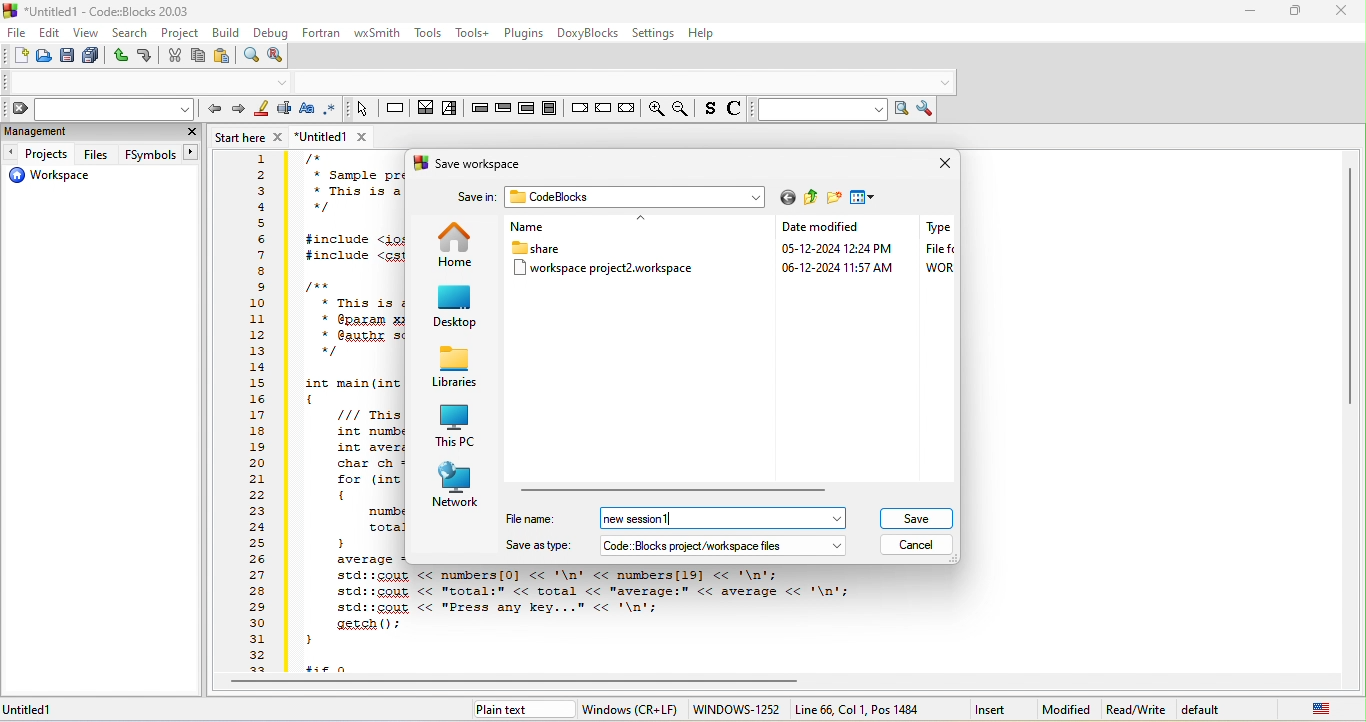 The width and height of the screenshot is (1366, 722). What do you see at coordinates (680, 489) in the screenshot?
I see `horizontal scroll bar` at bounding box center [680, 489].